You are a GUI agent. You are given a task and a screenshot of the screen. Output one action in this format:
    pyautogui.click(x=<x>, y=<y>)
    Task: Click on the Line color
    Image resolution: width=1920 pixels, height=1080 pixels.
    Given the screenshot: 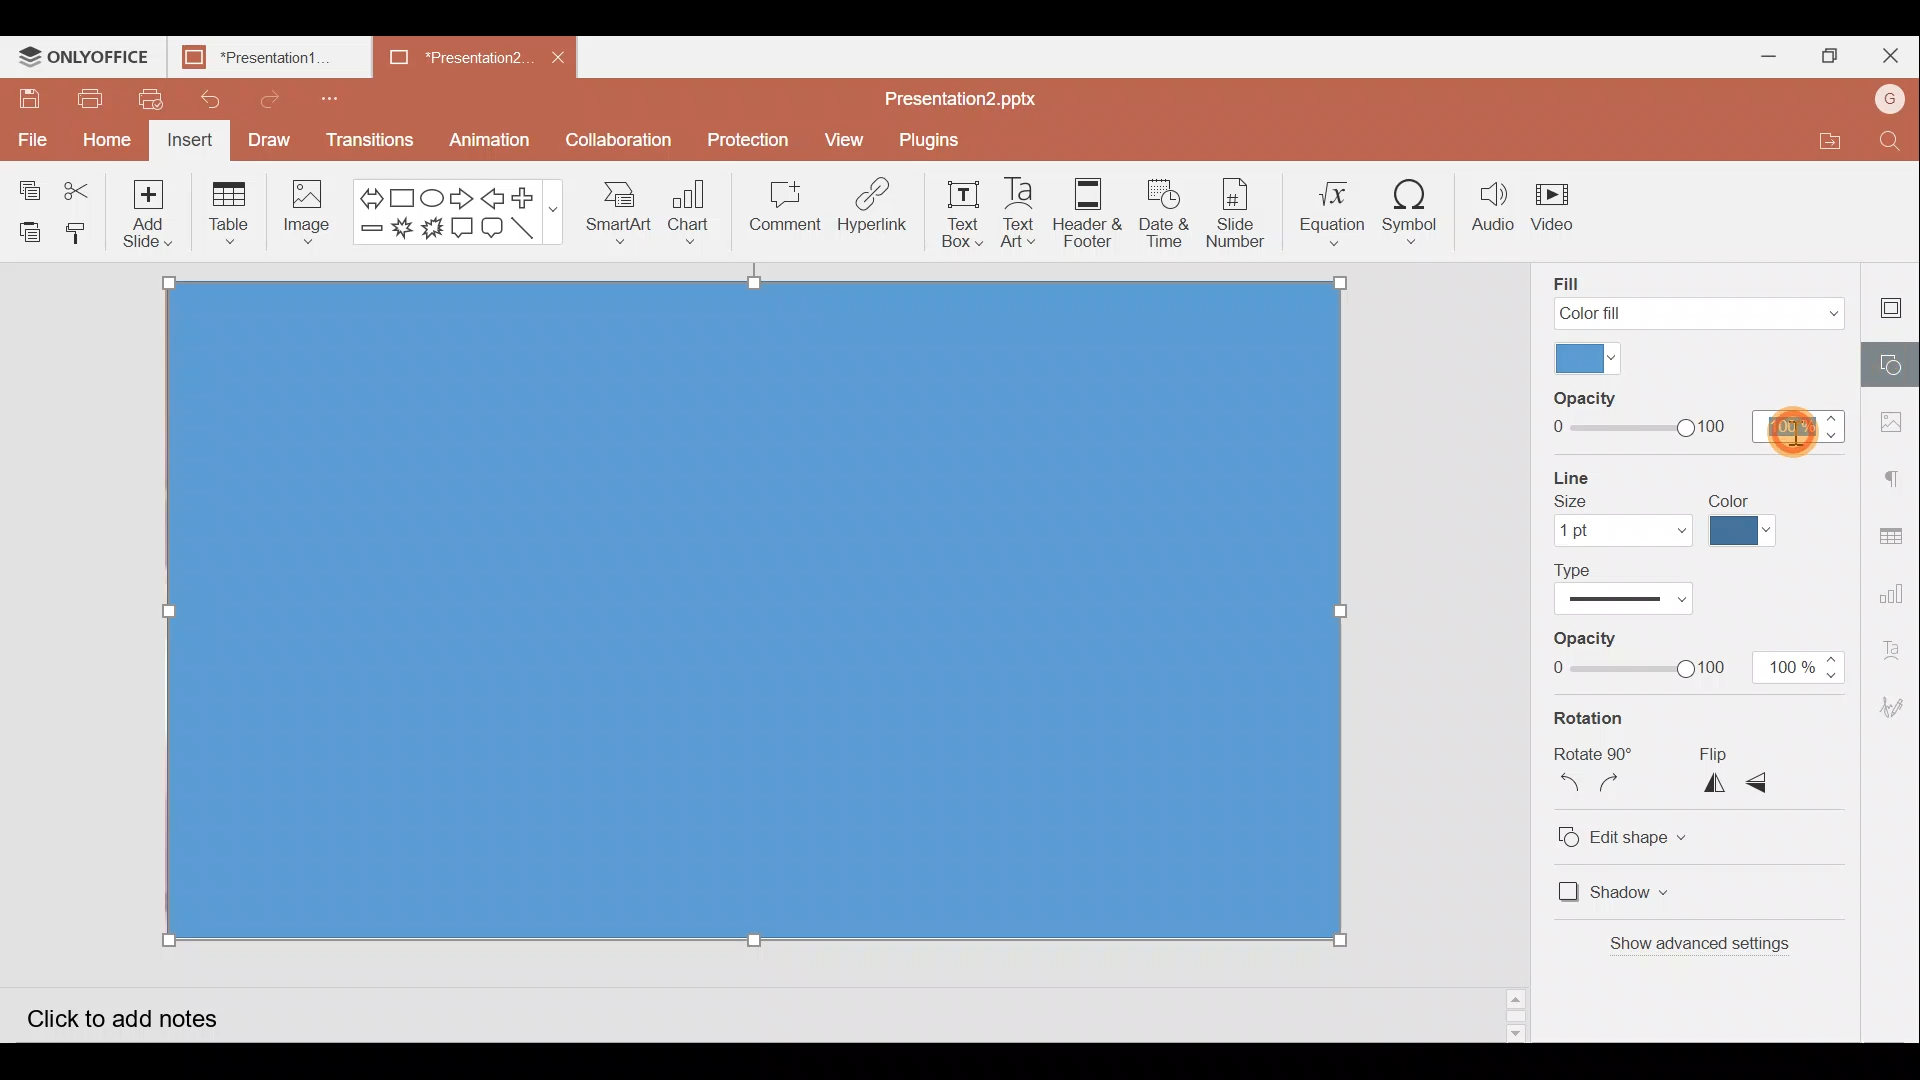 What is the action you would take?
    pyautogui.click(x=1752, y=518)
    